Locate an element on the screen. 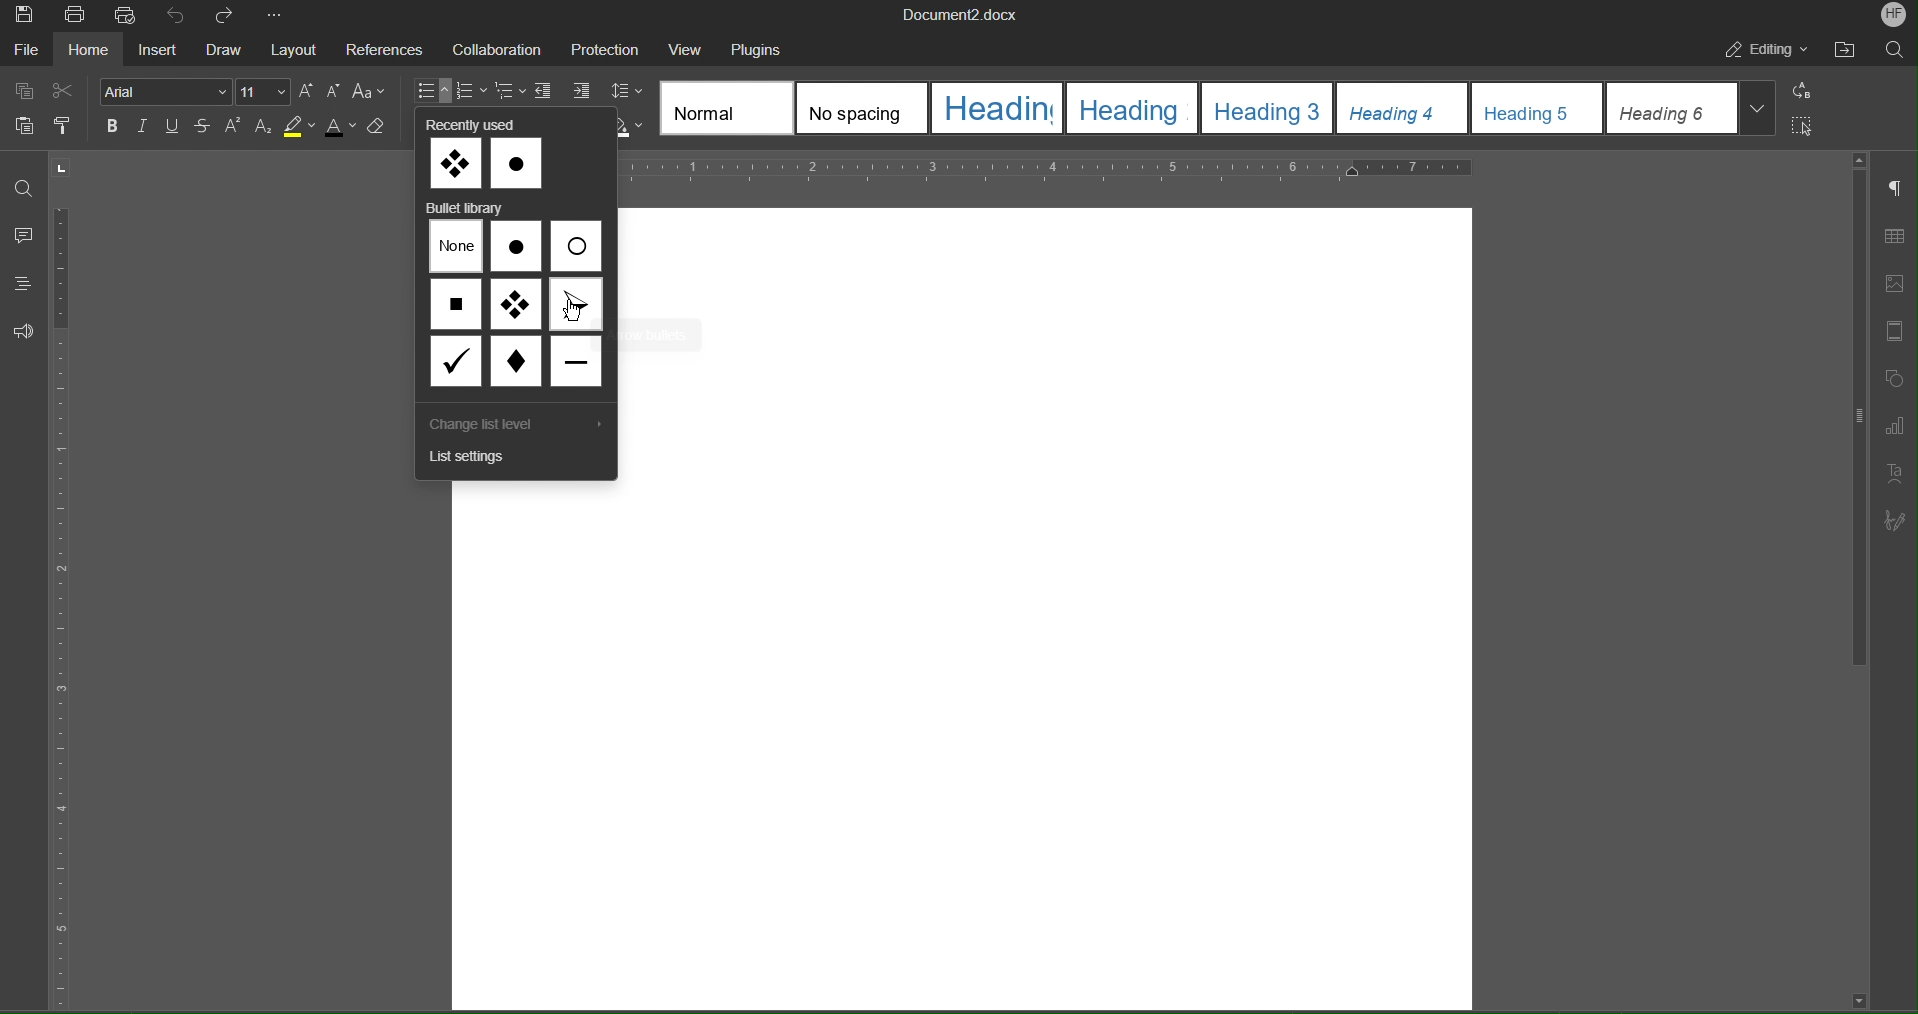  Print is located at coordinates (76, 18).